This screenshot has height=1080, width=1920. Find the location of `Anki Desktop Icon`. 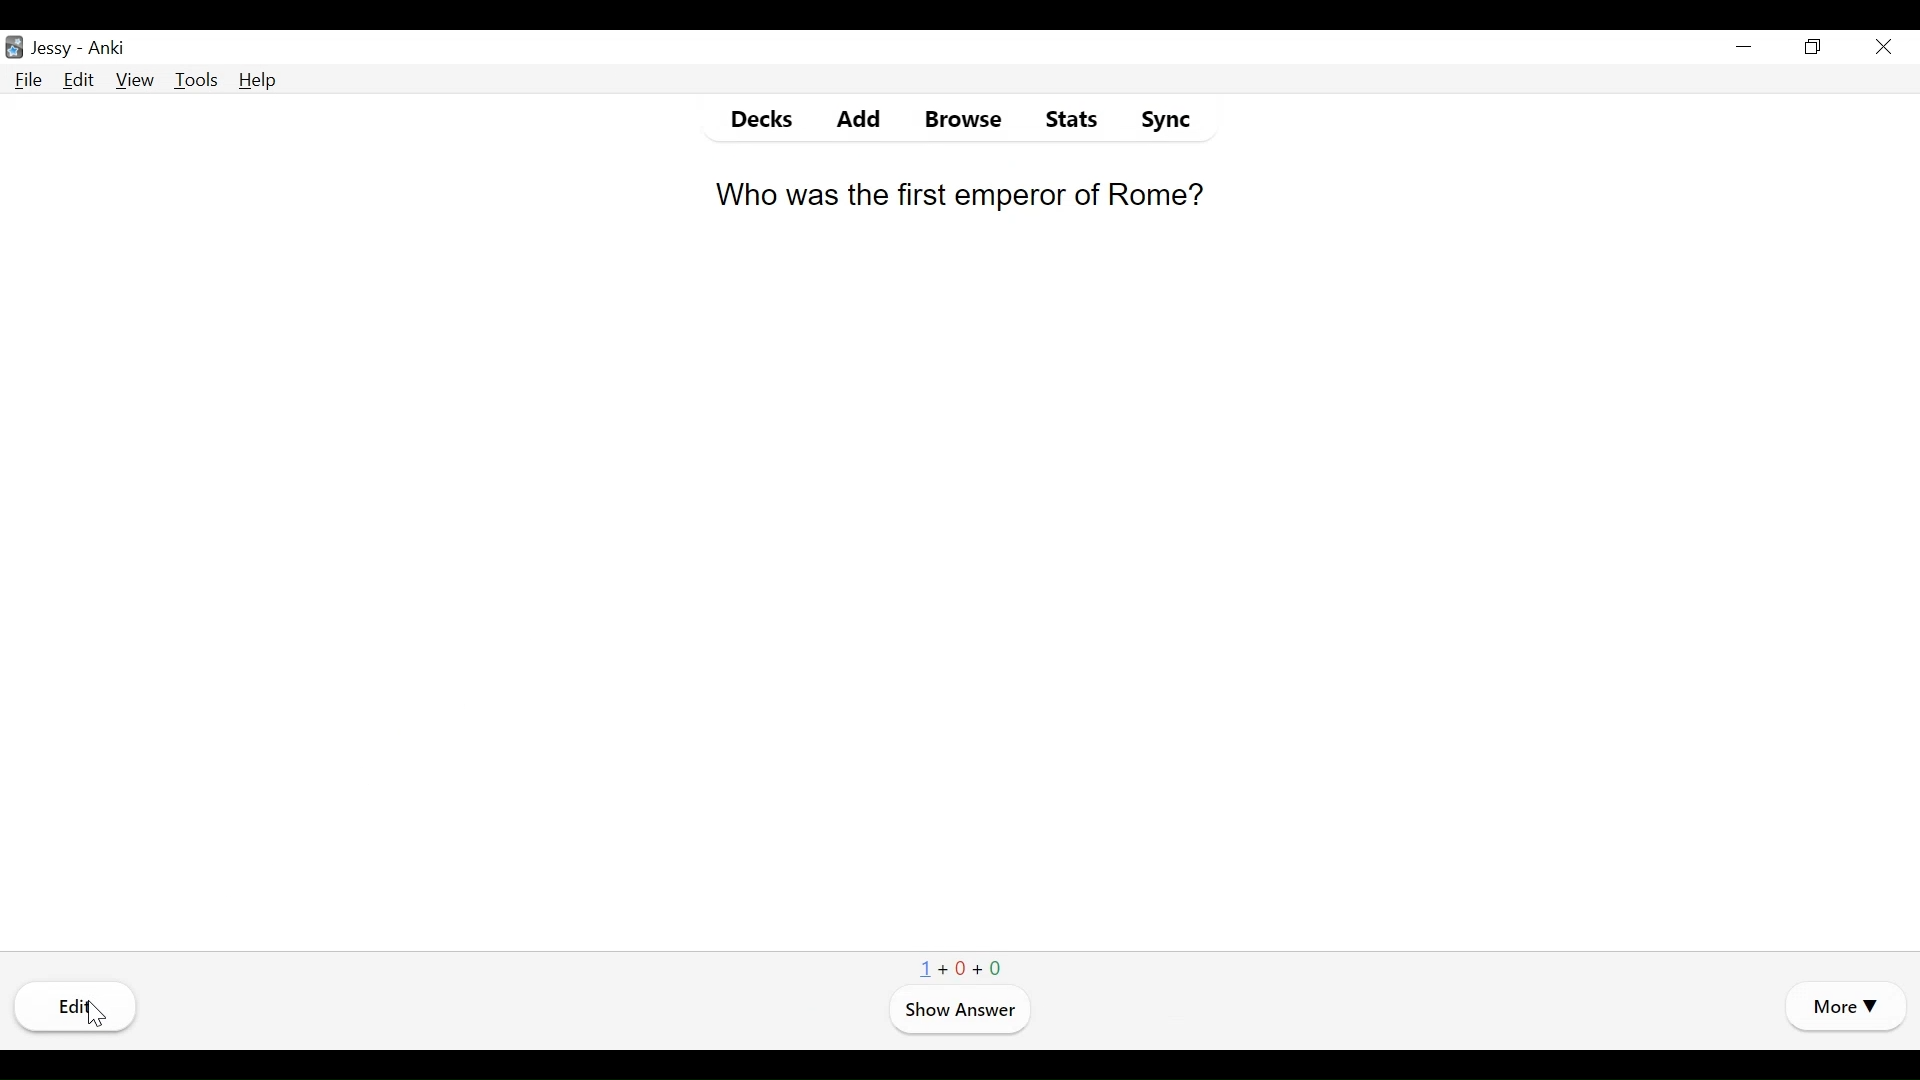

Anki Desktop Icon is located at coordinates (14, 46).